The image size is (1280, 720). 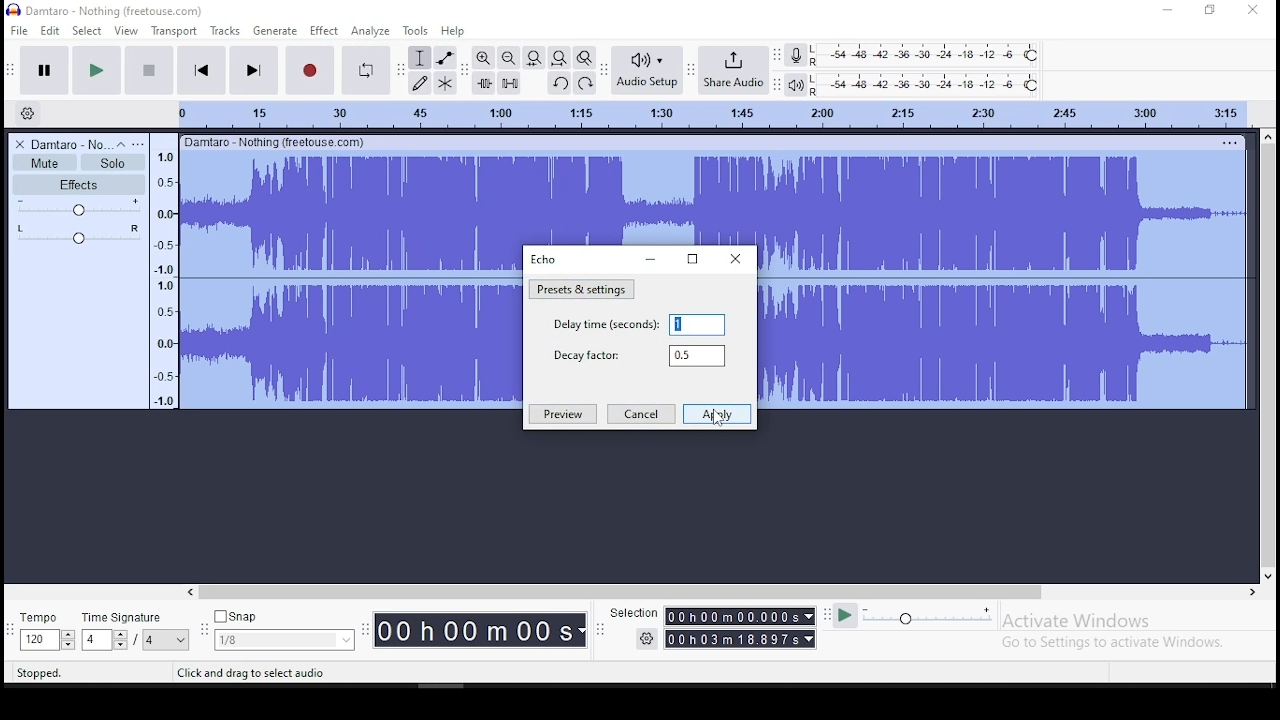 What do you see at coordinates (697, 114) in the screenshot?
I see `Audio Timeline` at bounding box center [697, 114].